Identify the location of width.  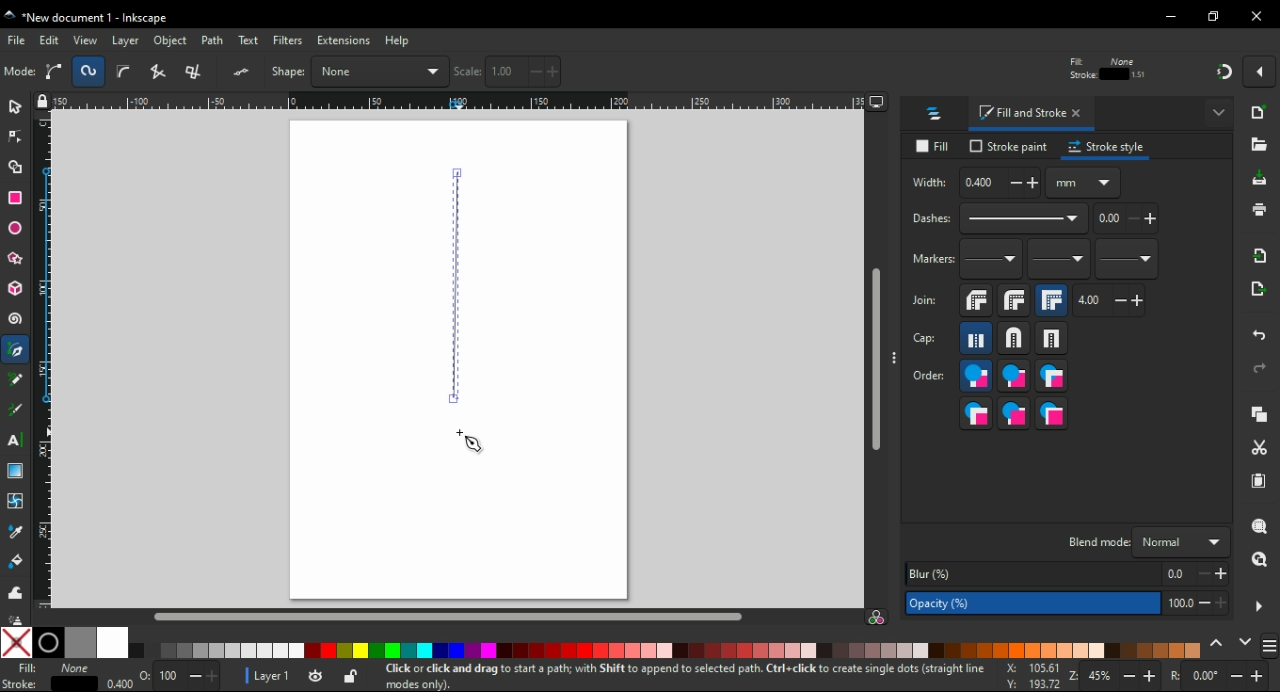
(765, 71).